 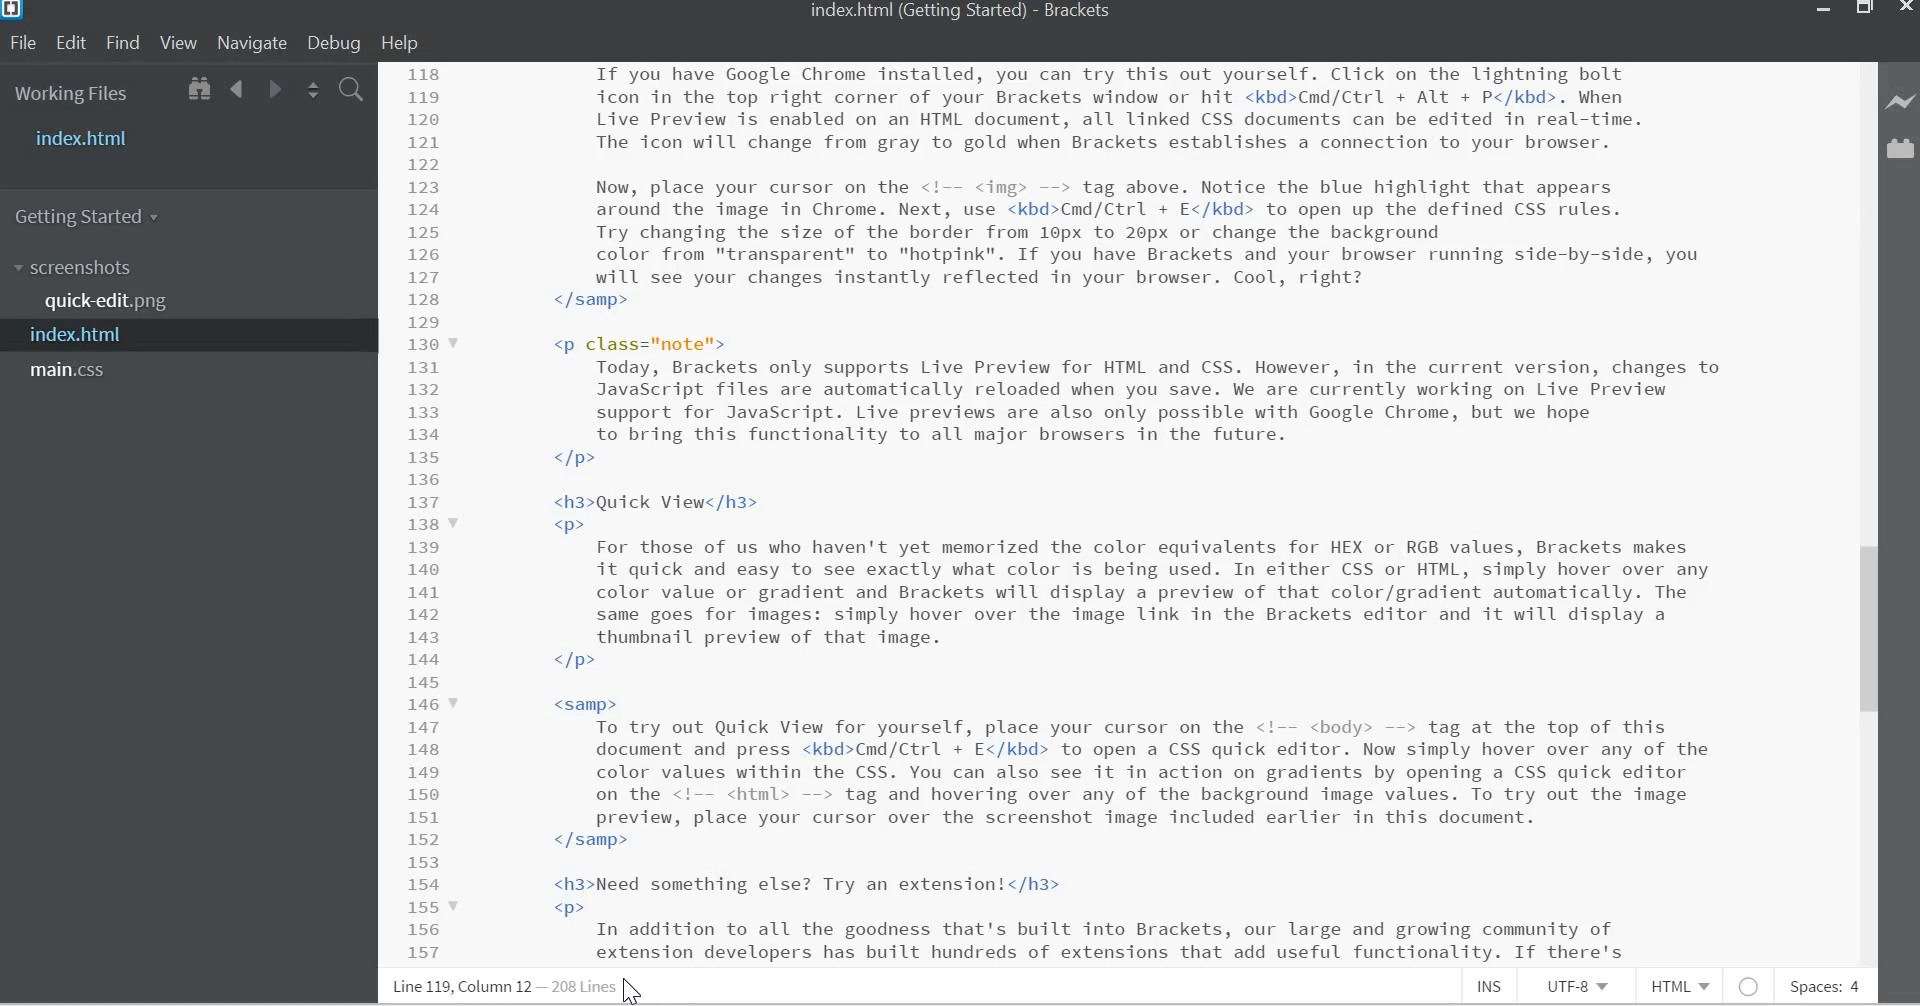 I want to click on Brackets, so click(x=1079, y=11).